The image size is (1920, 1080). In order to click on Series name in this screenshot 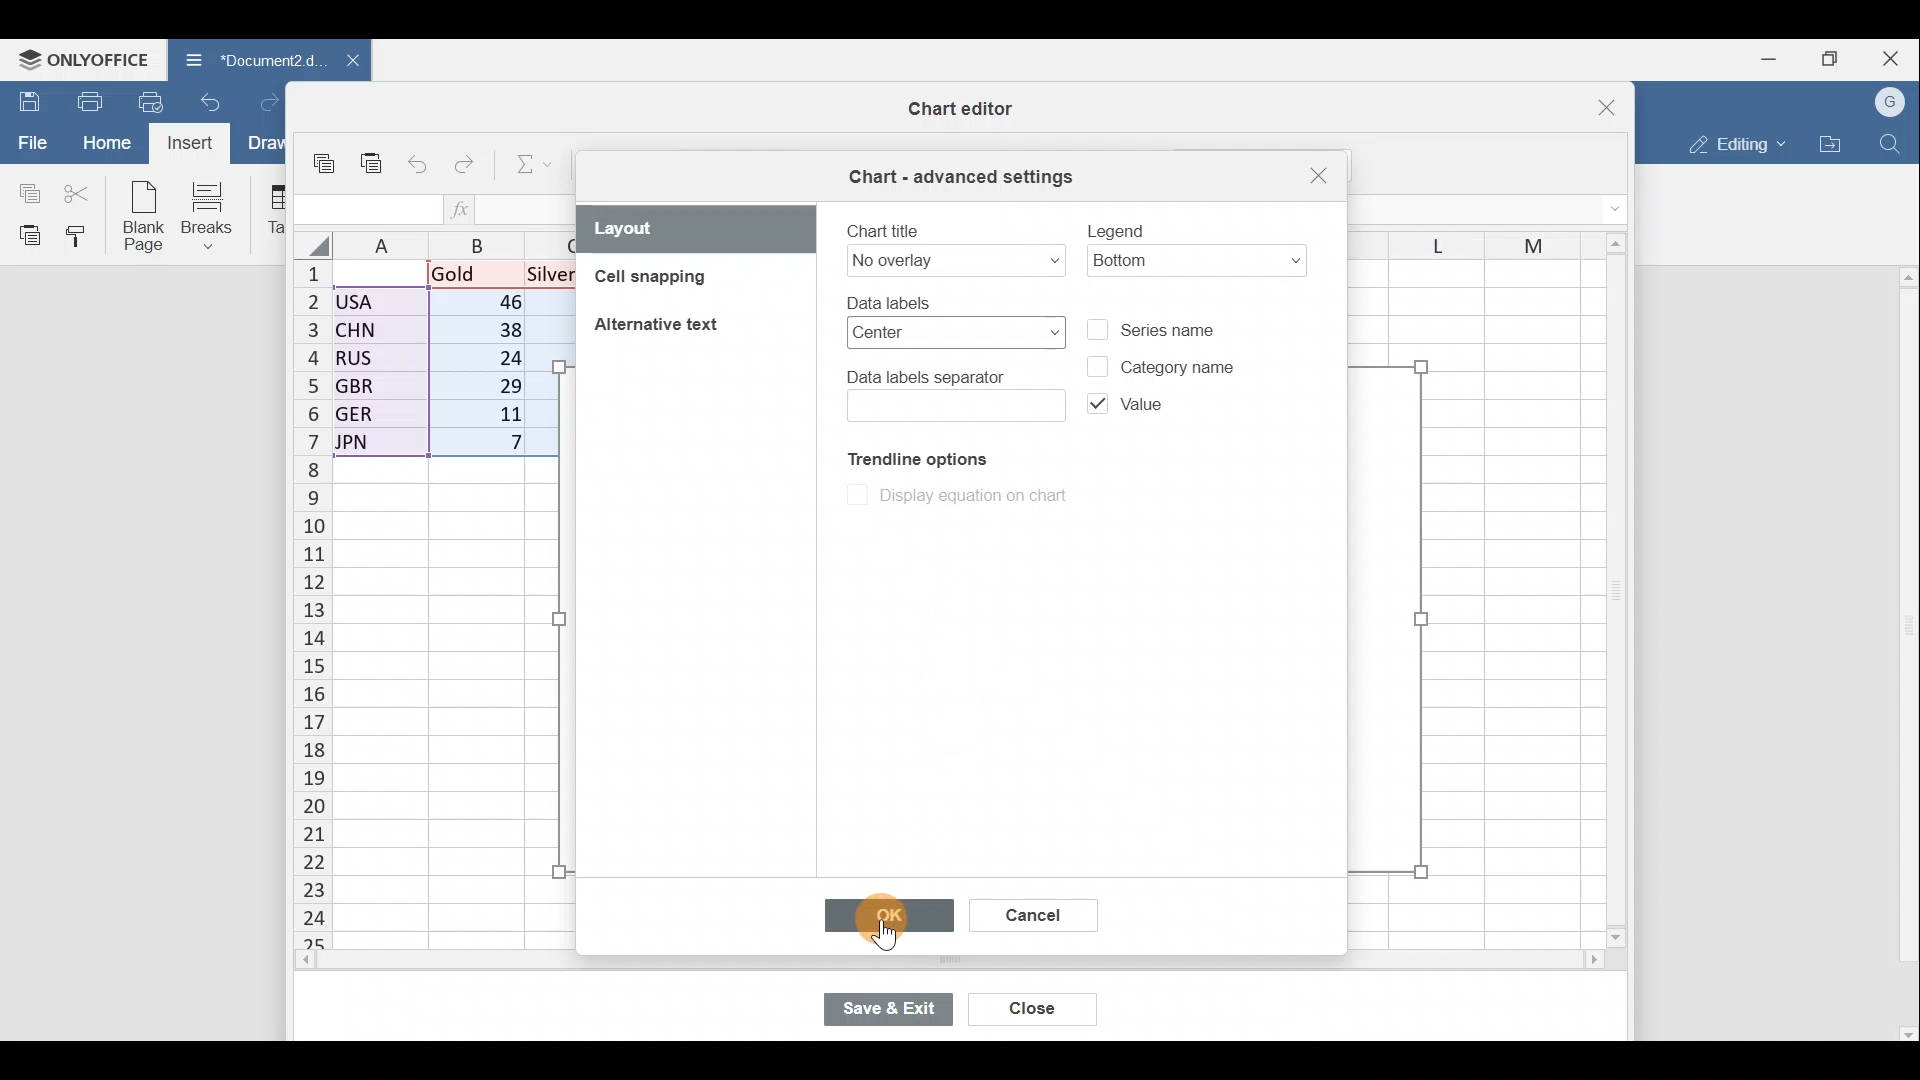, I will do `click(1178, 327)`.